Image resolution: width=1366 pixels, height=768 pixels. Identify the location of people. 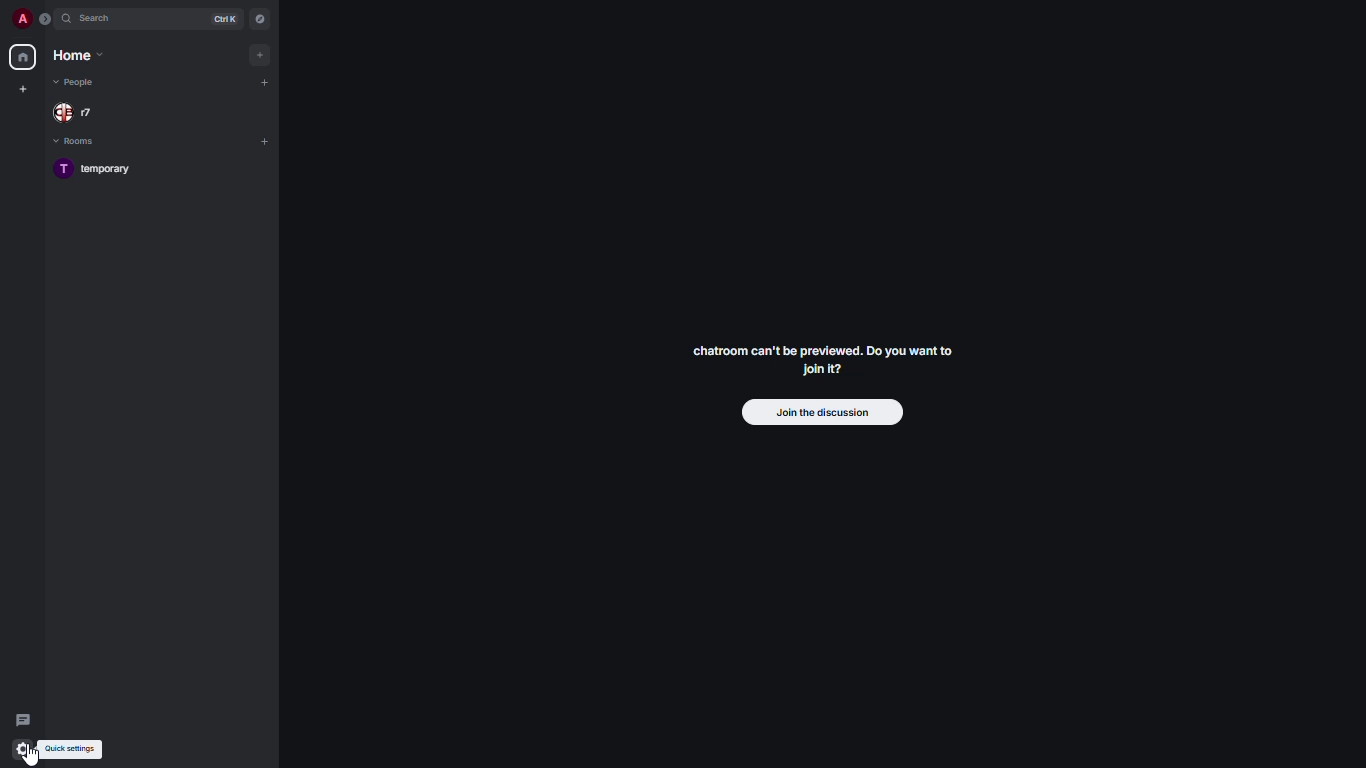
(77, 84).